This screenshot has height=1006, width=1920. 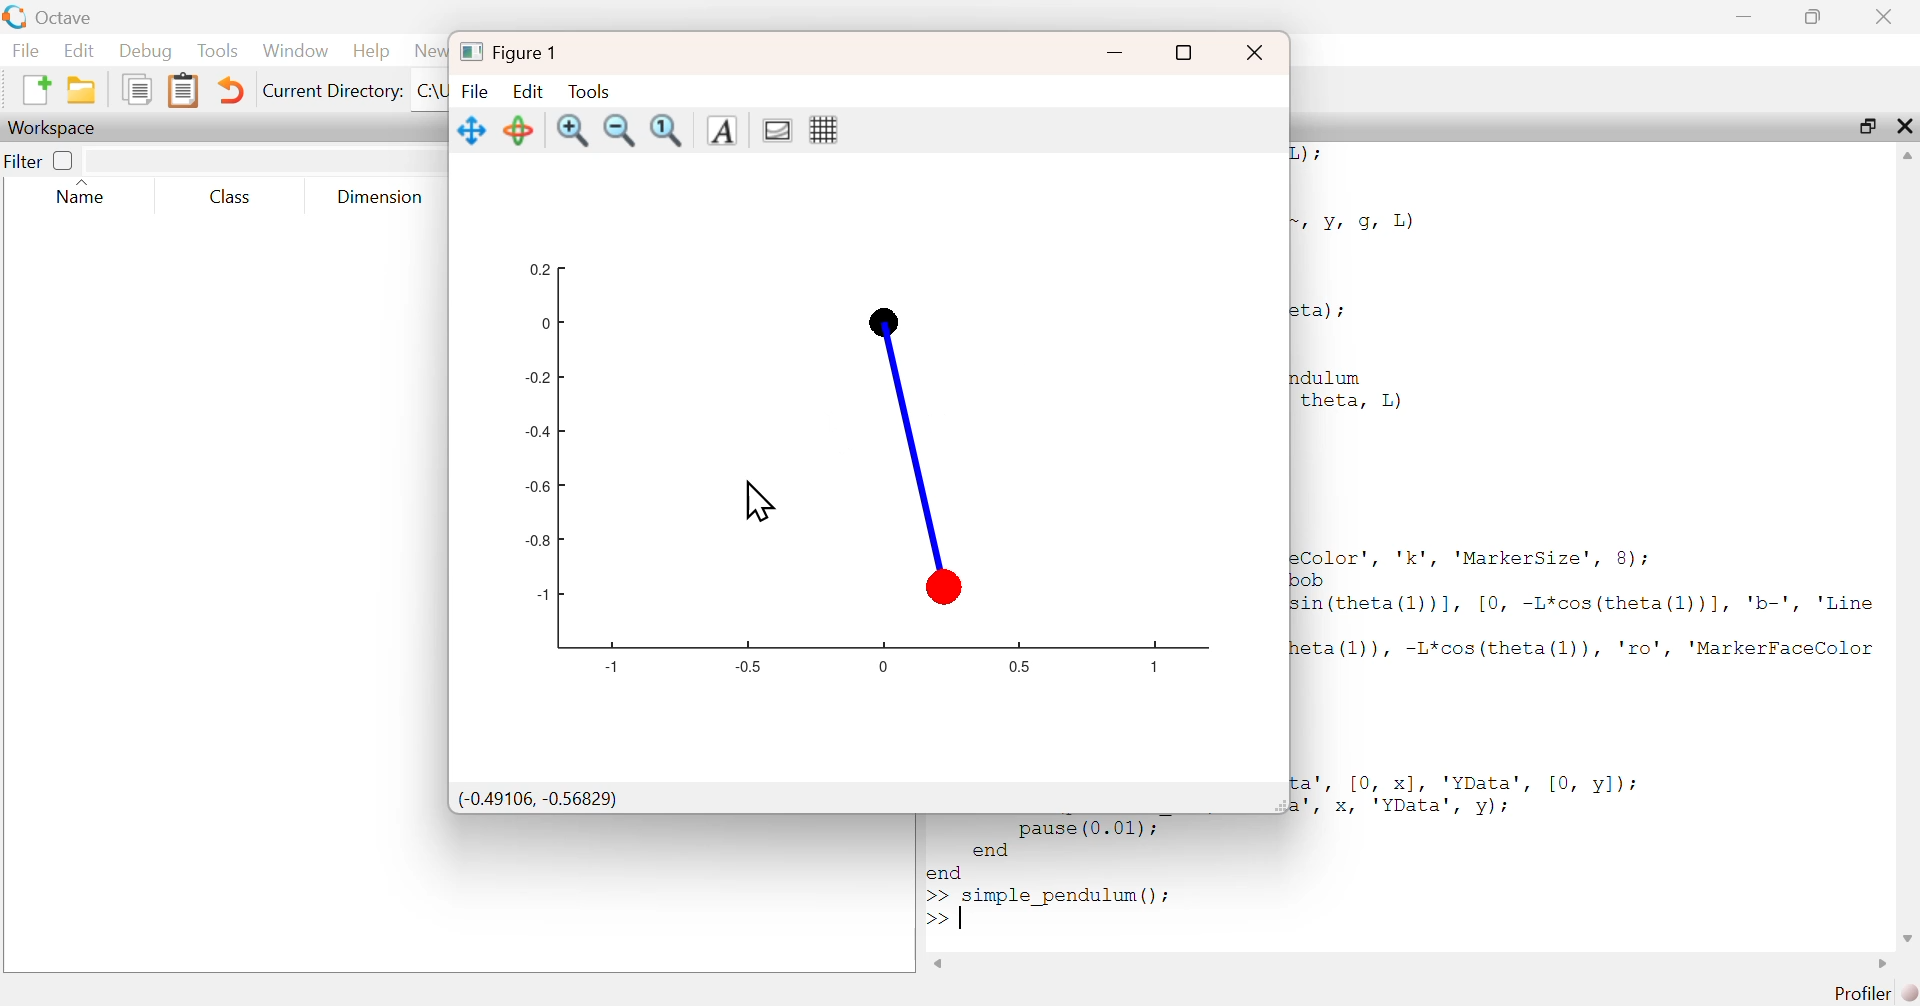 What do you see at coordinates (728, 131) in the screenshot?
I see `Insert Text` at bounding box center [728, 131].